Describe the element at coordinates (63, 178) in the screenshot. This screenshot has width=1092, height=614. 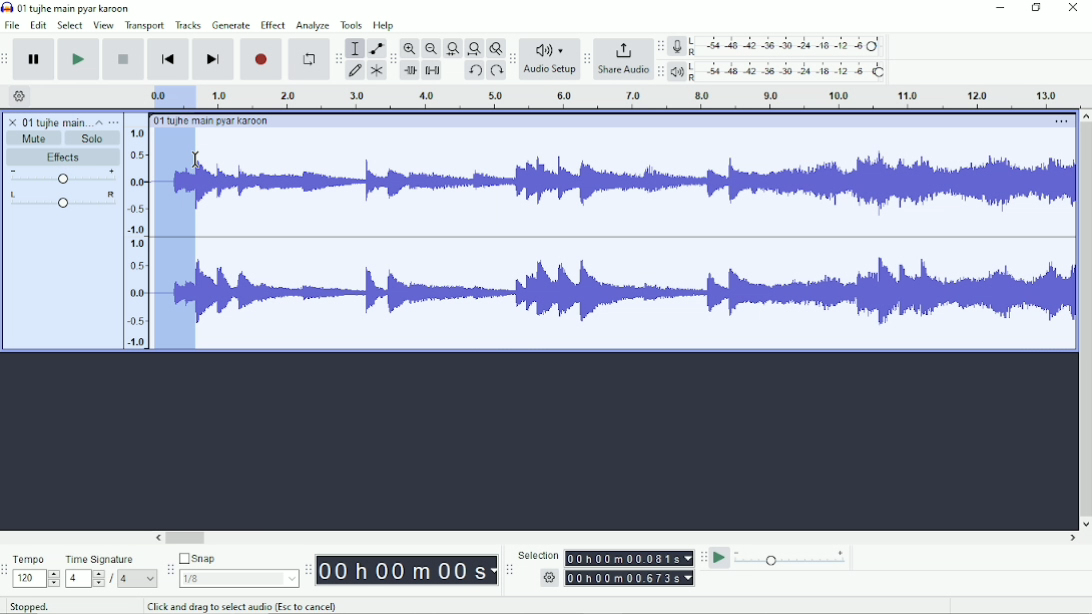
I see `Volume` at that location.